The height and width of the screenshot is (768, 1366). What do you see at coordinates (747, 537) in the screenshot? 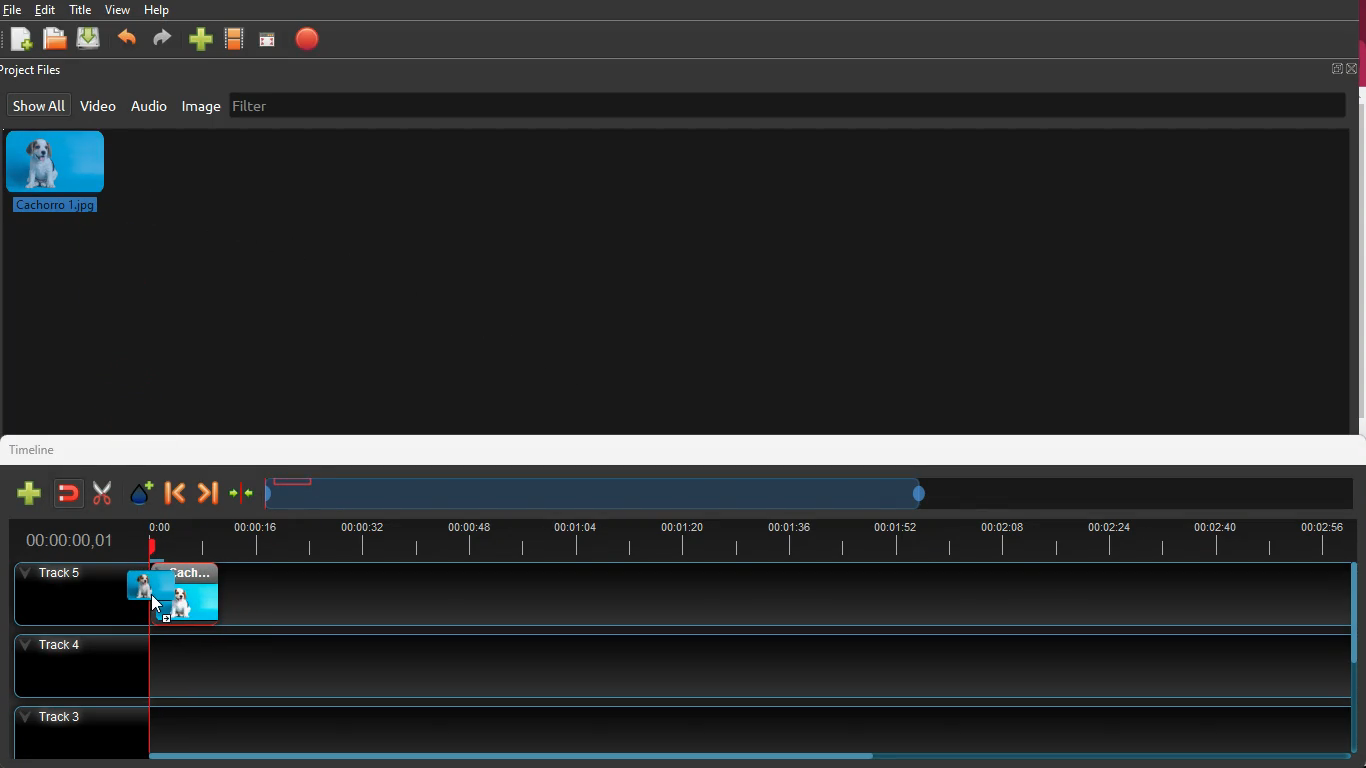
I see `time` at bounding box center [747, 537].